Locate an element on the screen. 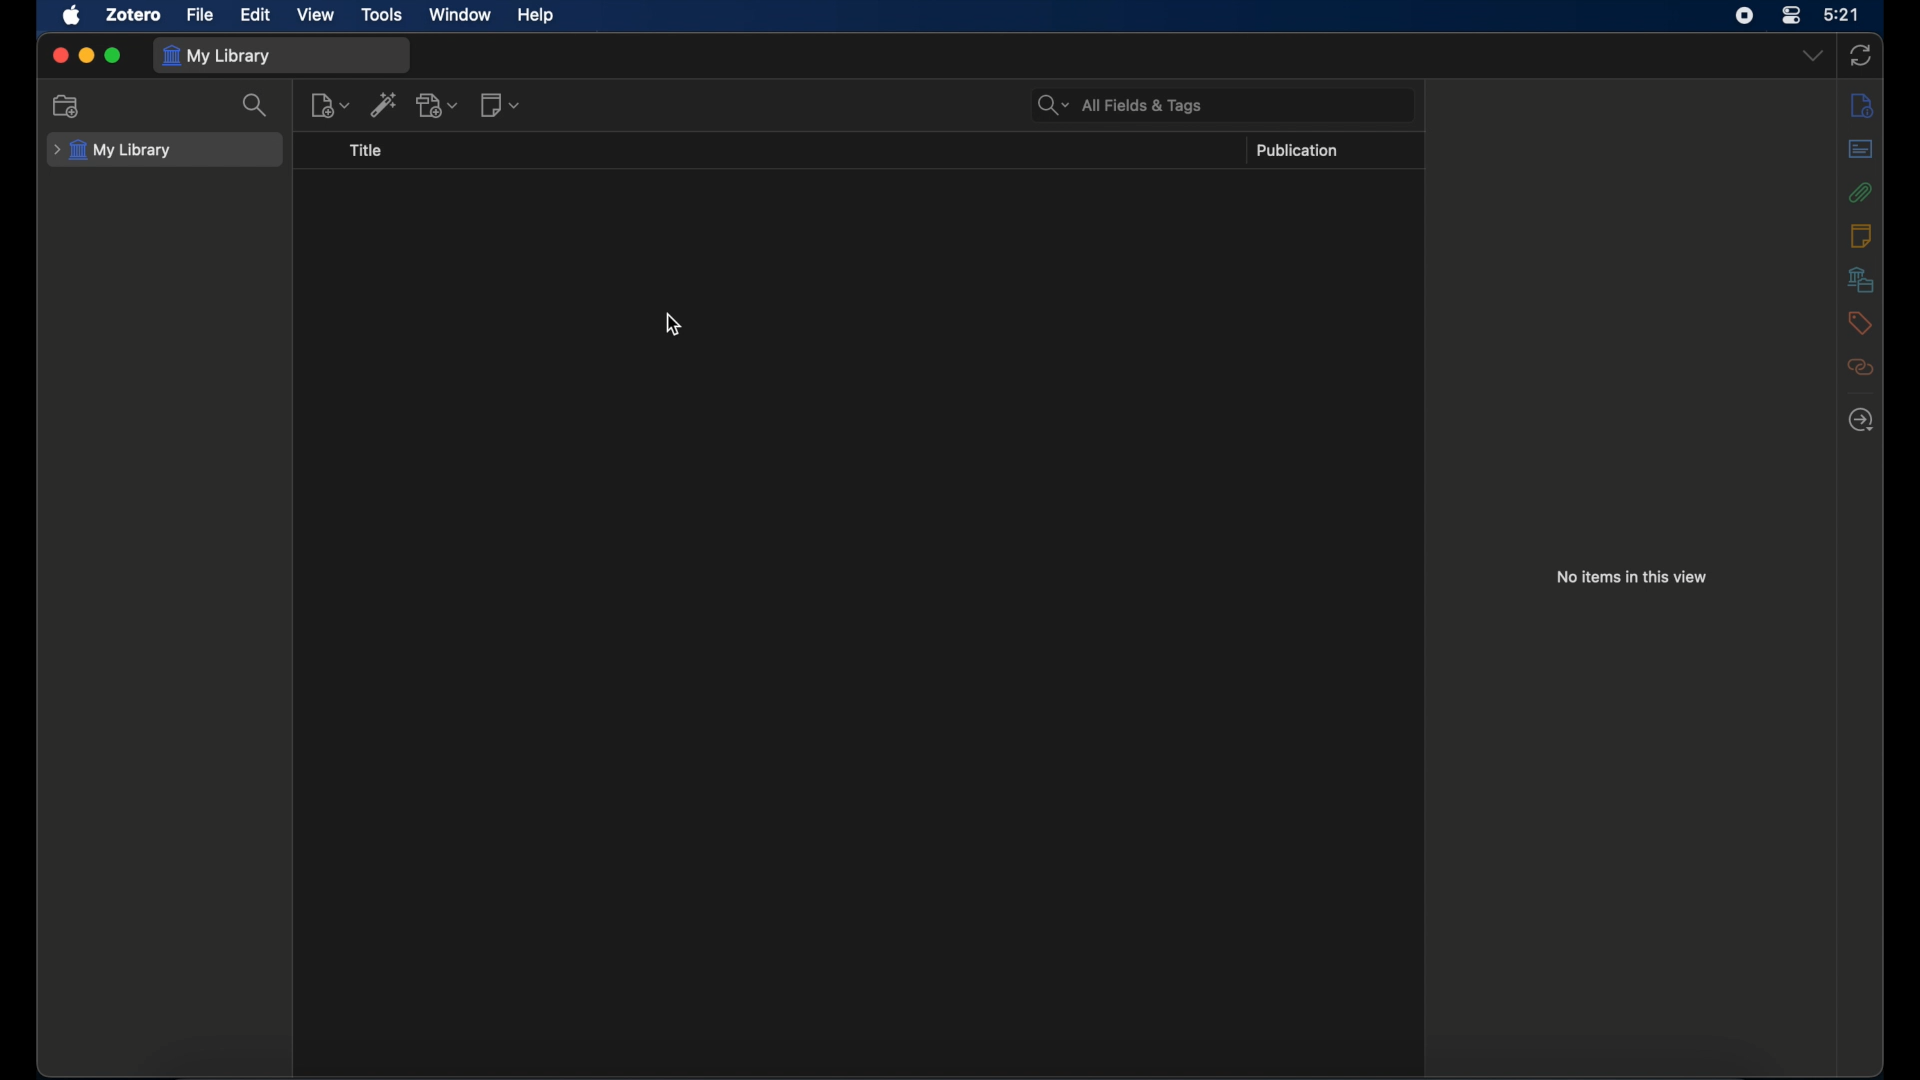 Image resolution: width=1920 pixels, height=1080 pixels. publication is located at coordinates (1297, 149).